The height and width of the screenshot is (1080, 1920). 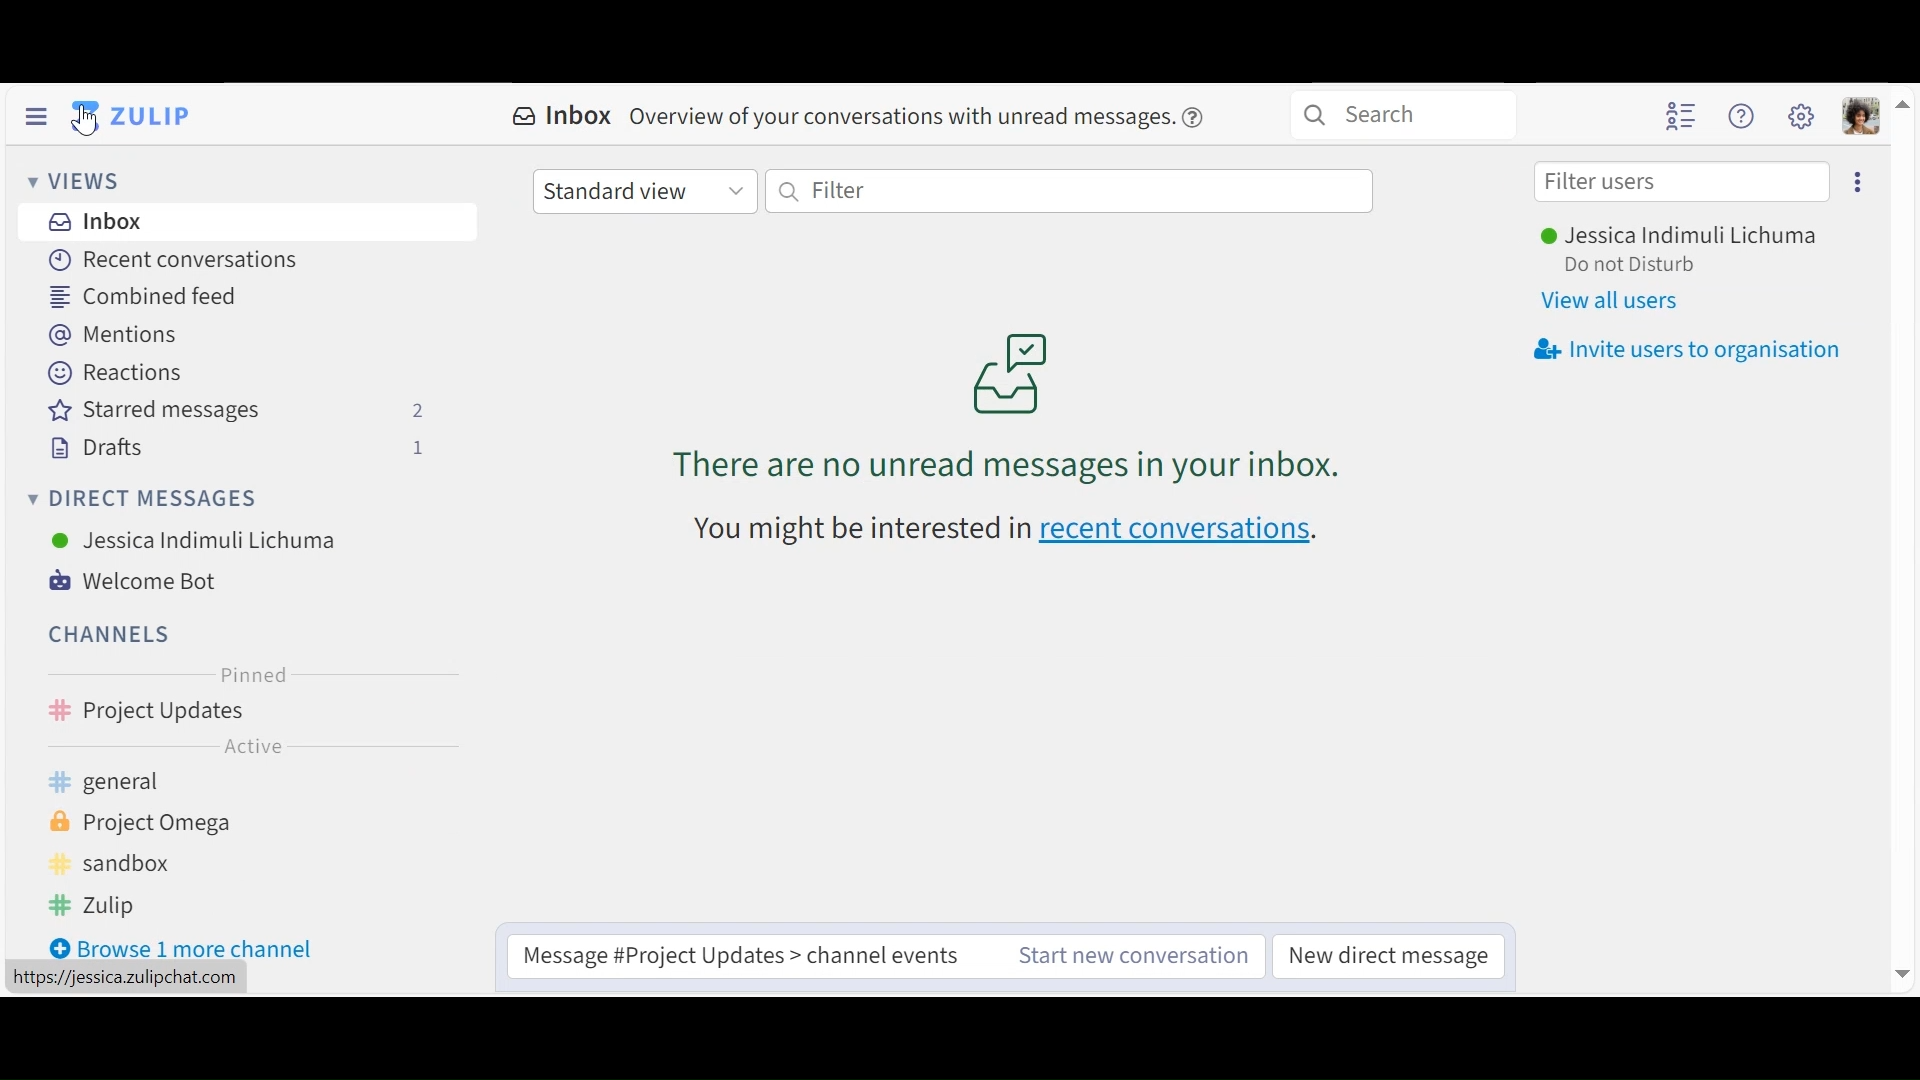 I want to click on Views, so click(x=74, y=181).